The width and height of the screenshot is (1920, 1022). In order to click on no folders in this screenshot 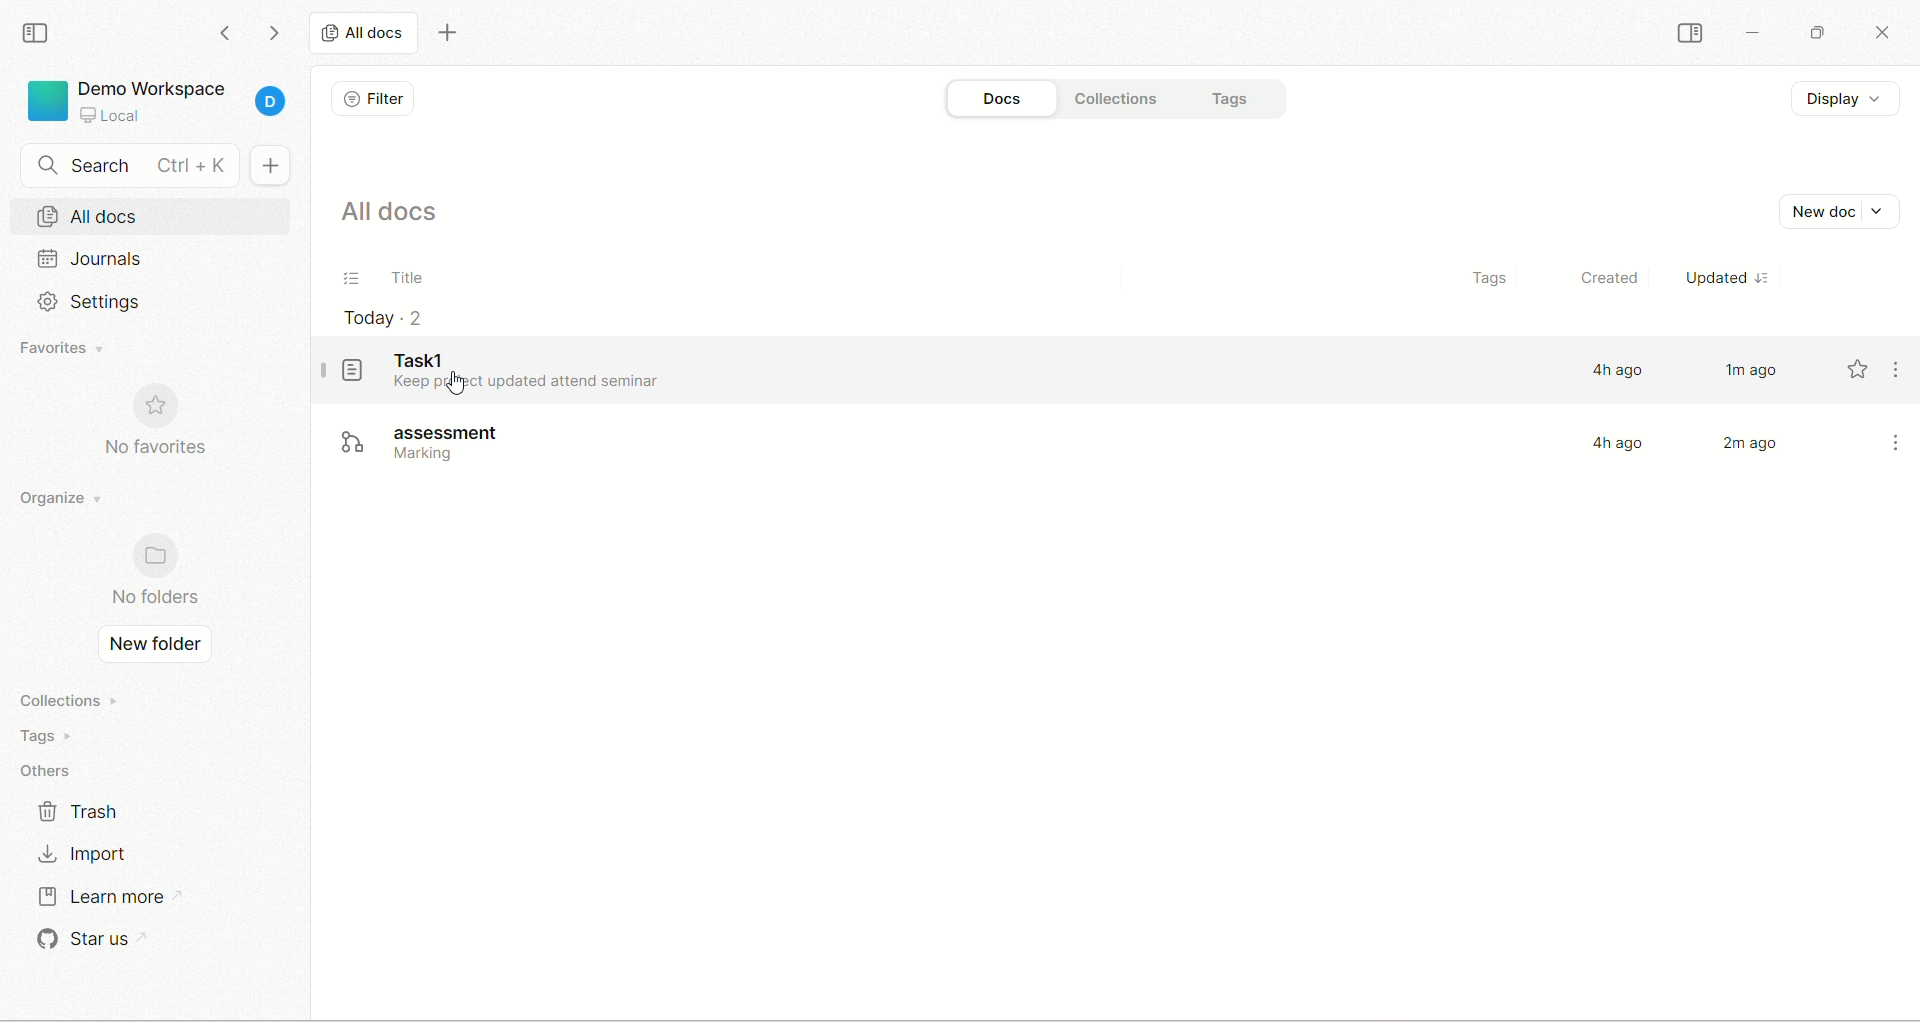, I will do `click(160, 569)`.